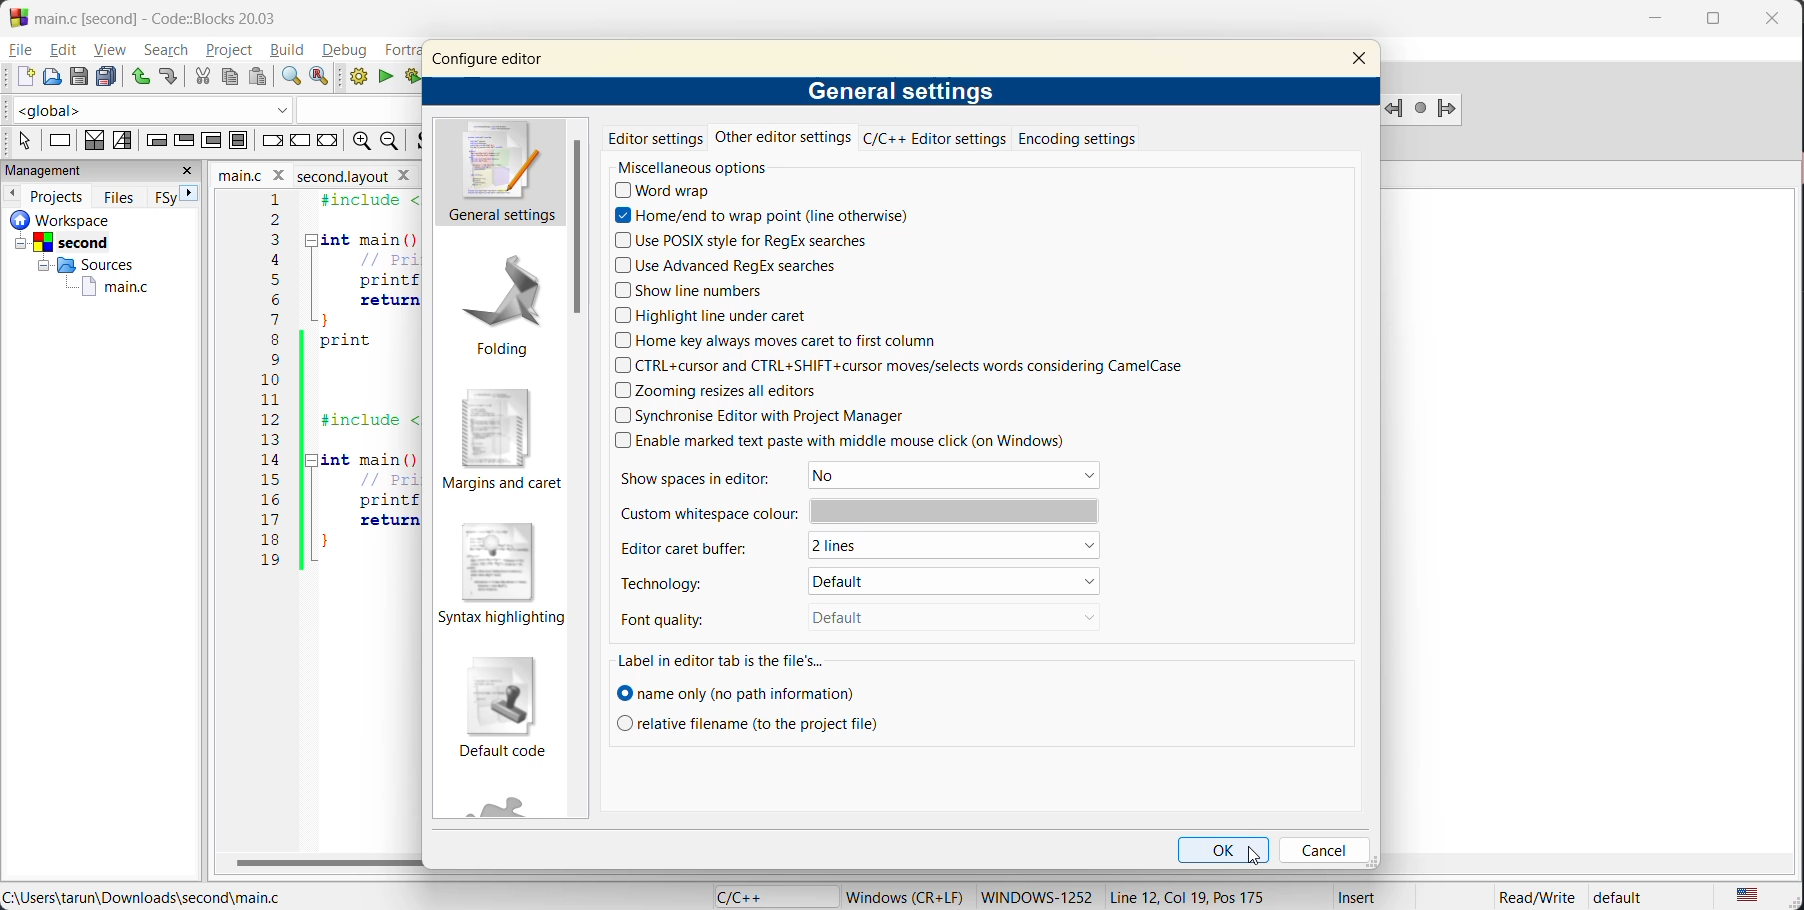 The width and height of the screenshot is (1804, 910). Describe the element at coordinates (190, 194) in the screenshot. I see `next` at that location.